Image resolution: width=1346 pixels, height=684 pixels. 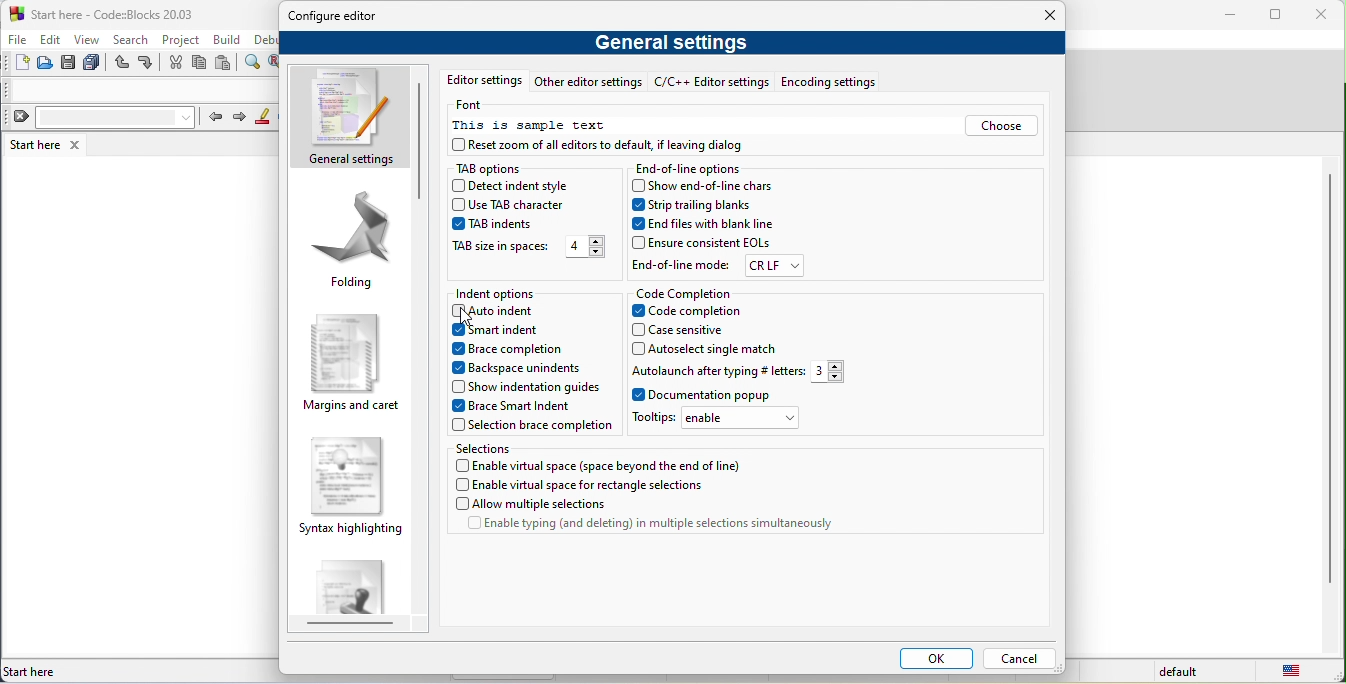 What do you see at coordinates (723, 421) in the screenshot?
I see `tooltips enable` at bounding box center [723, 421].